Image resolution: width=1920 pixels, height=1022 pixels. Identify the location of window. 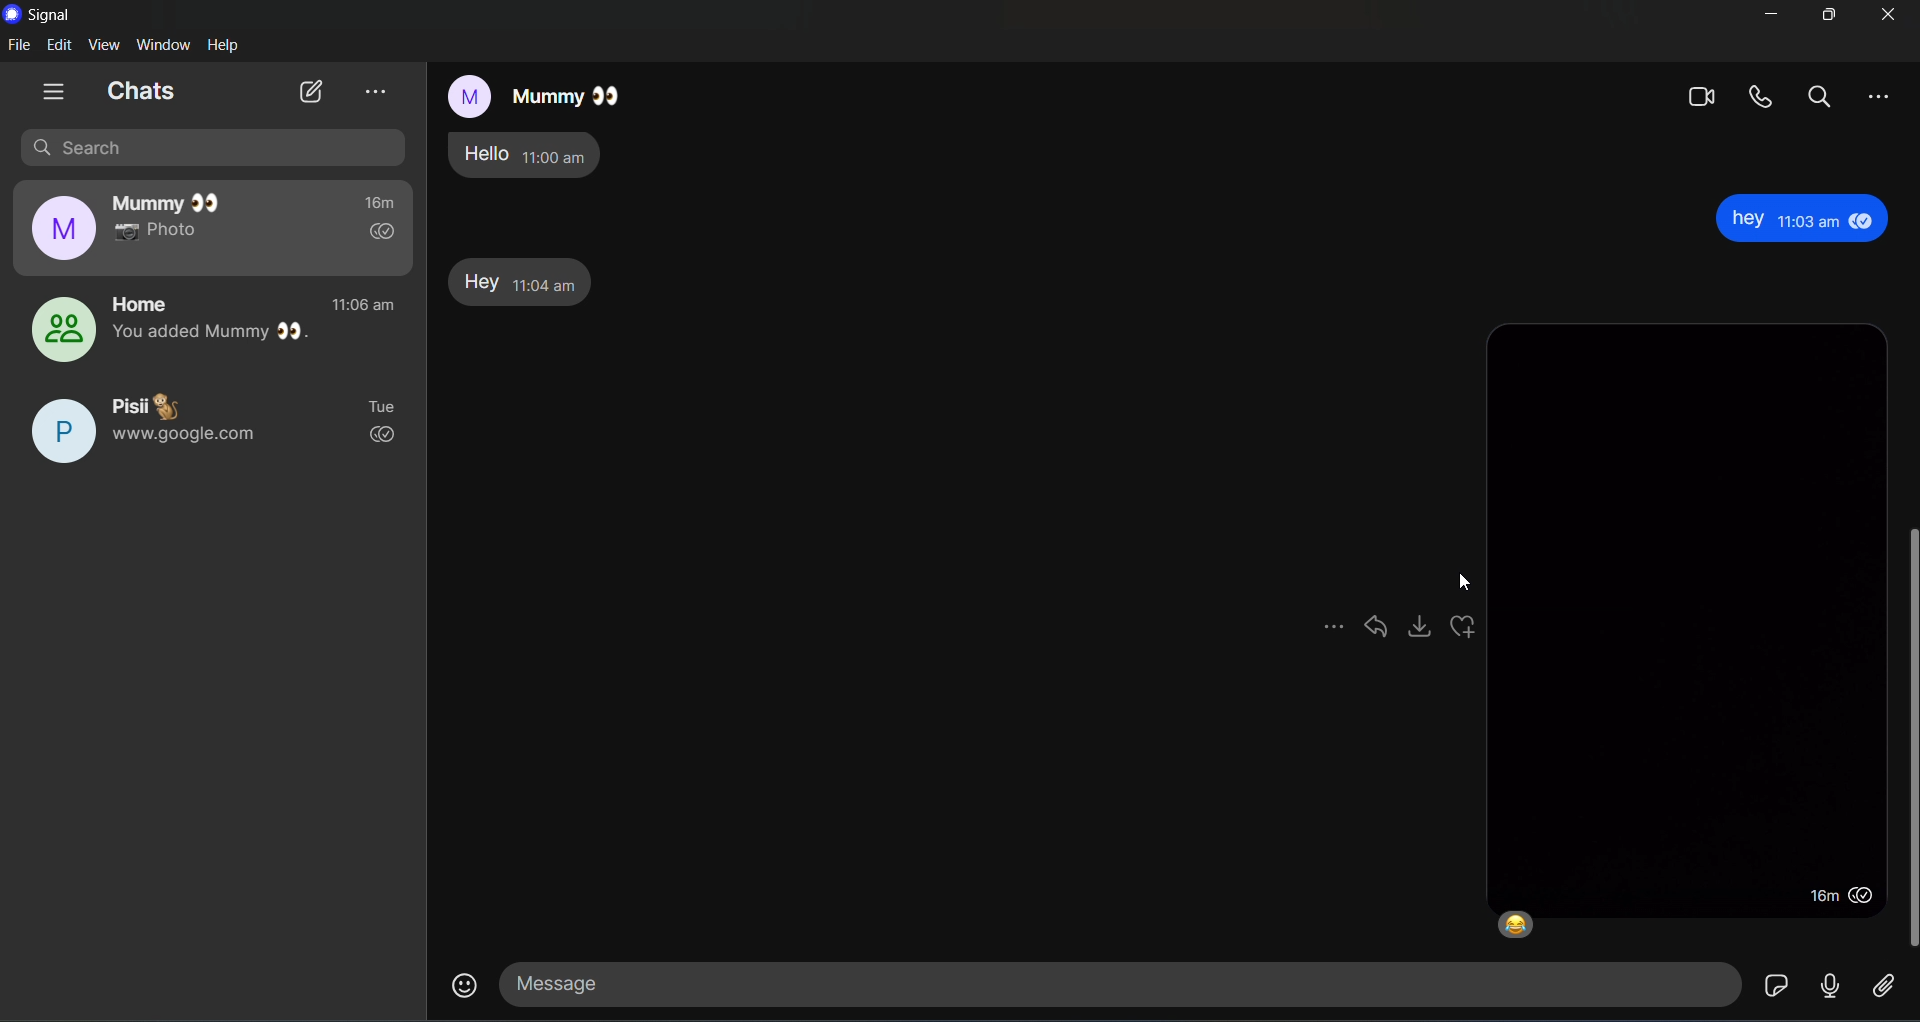
(167, 45).